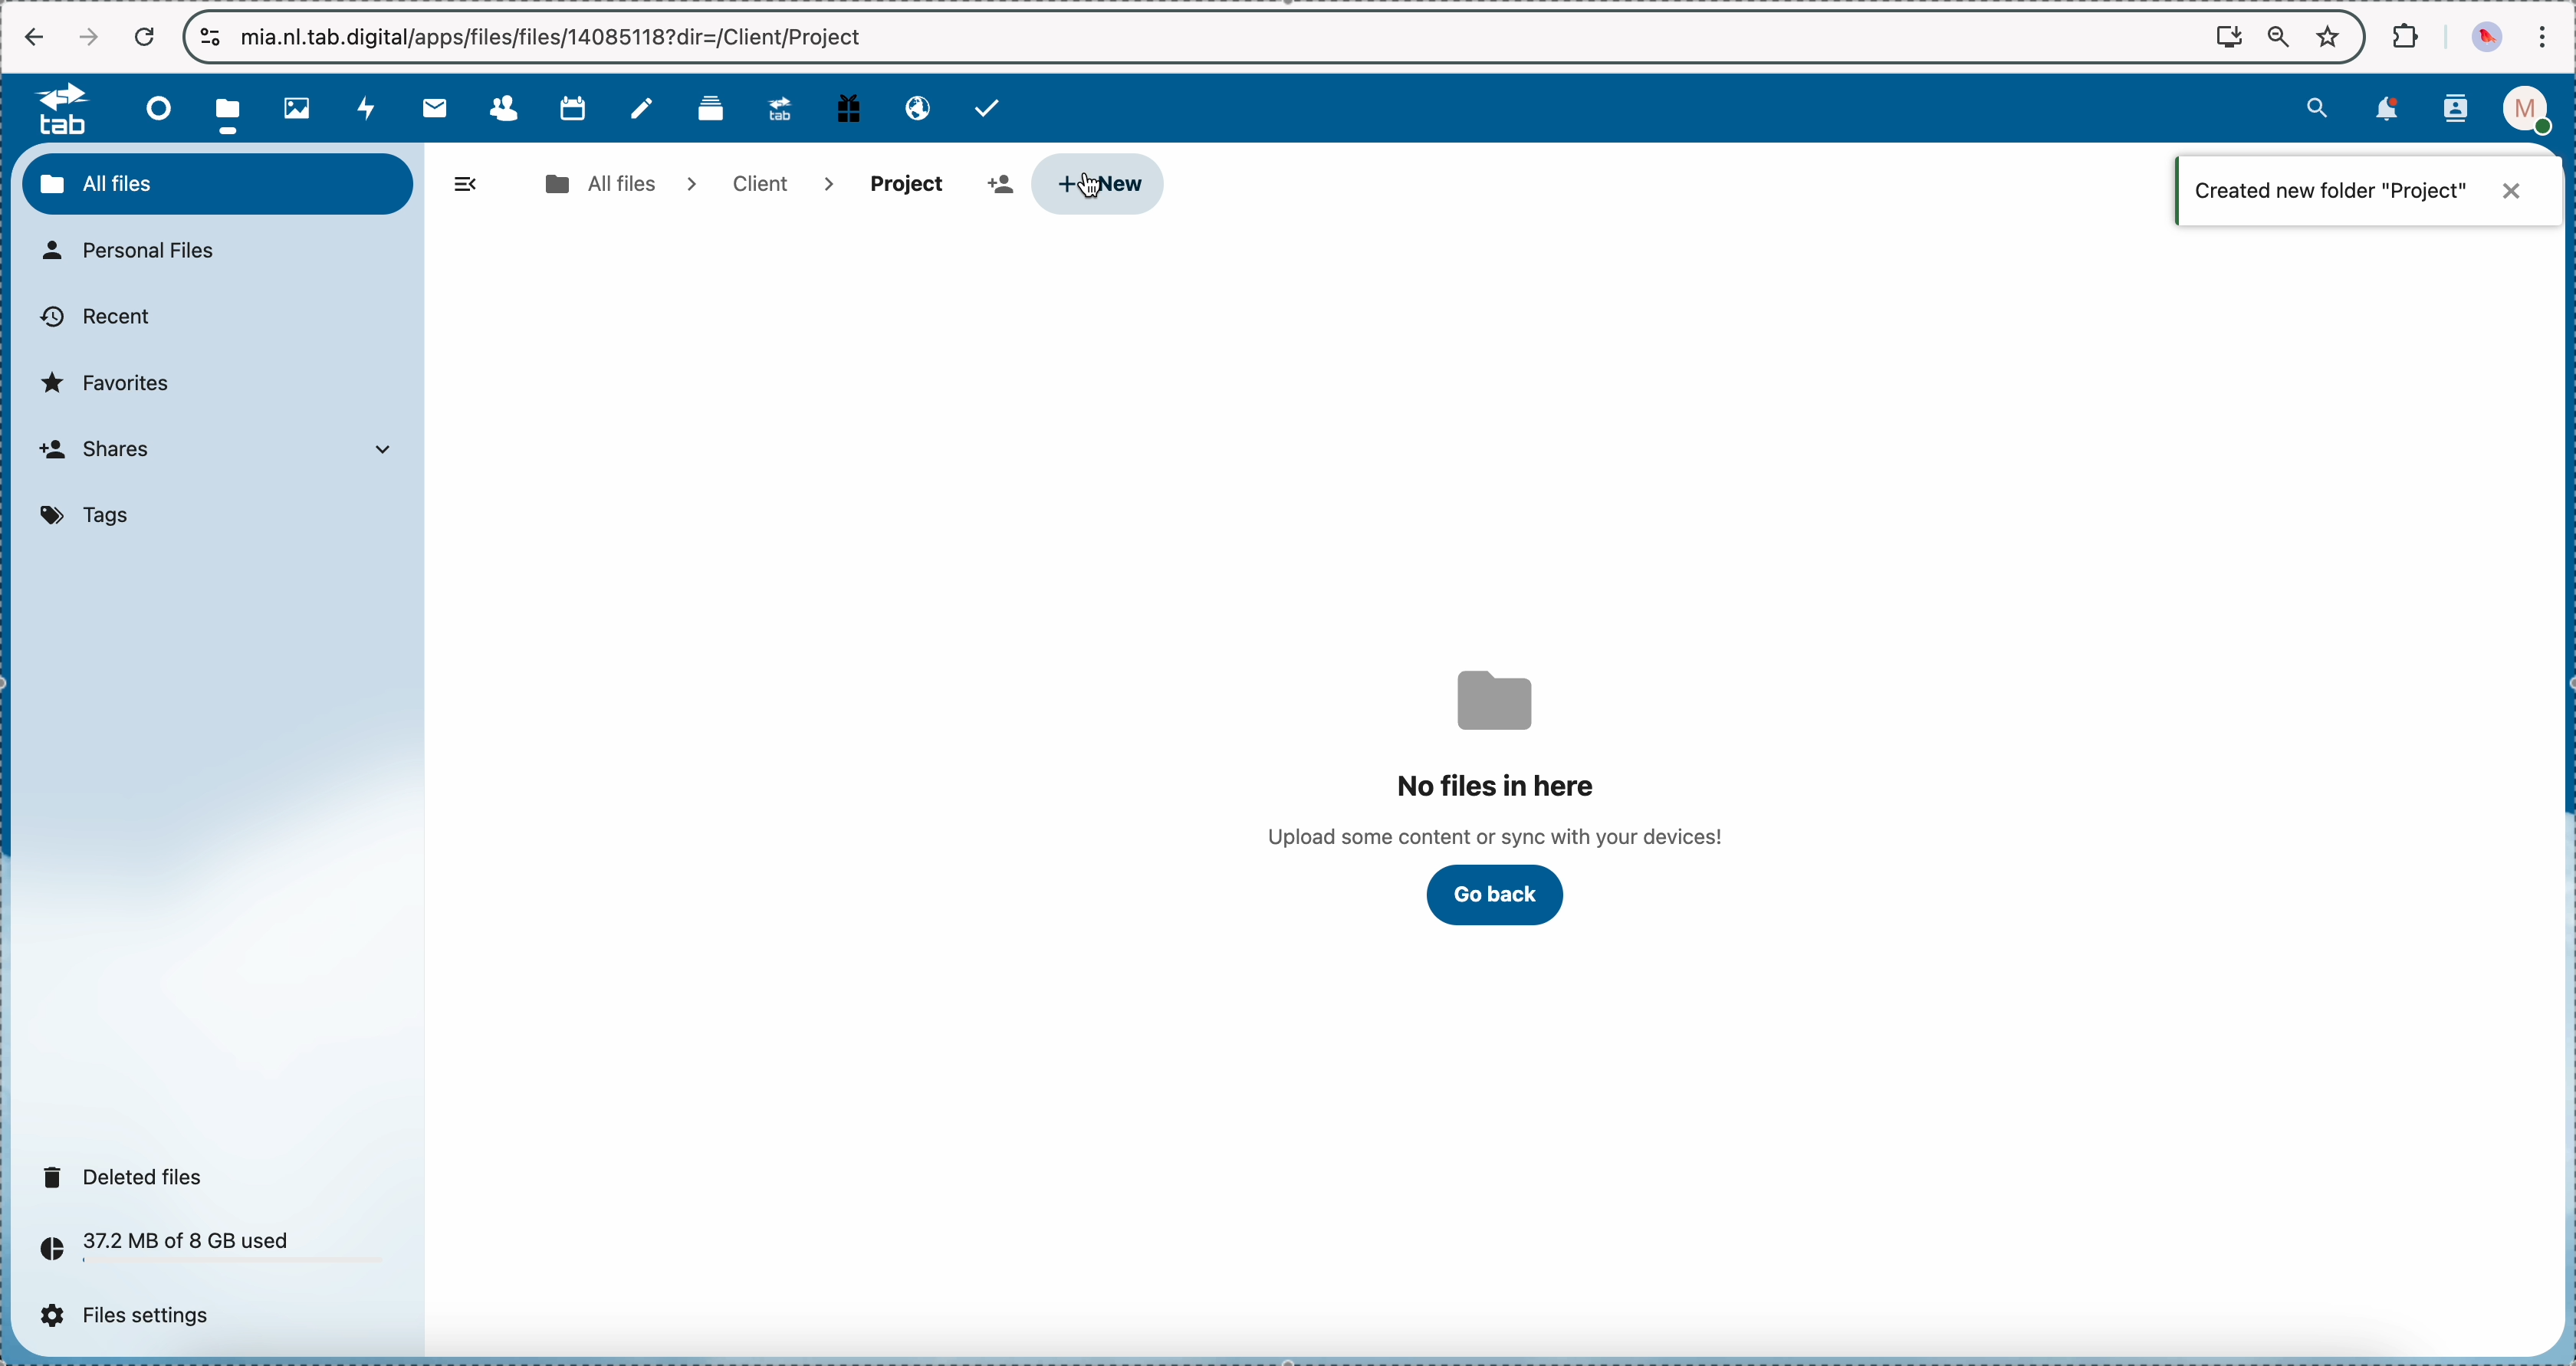  What do you see at coordinates (218, 183) in the screenshot?
I see `all files` at bounding box center [218, 183].